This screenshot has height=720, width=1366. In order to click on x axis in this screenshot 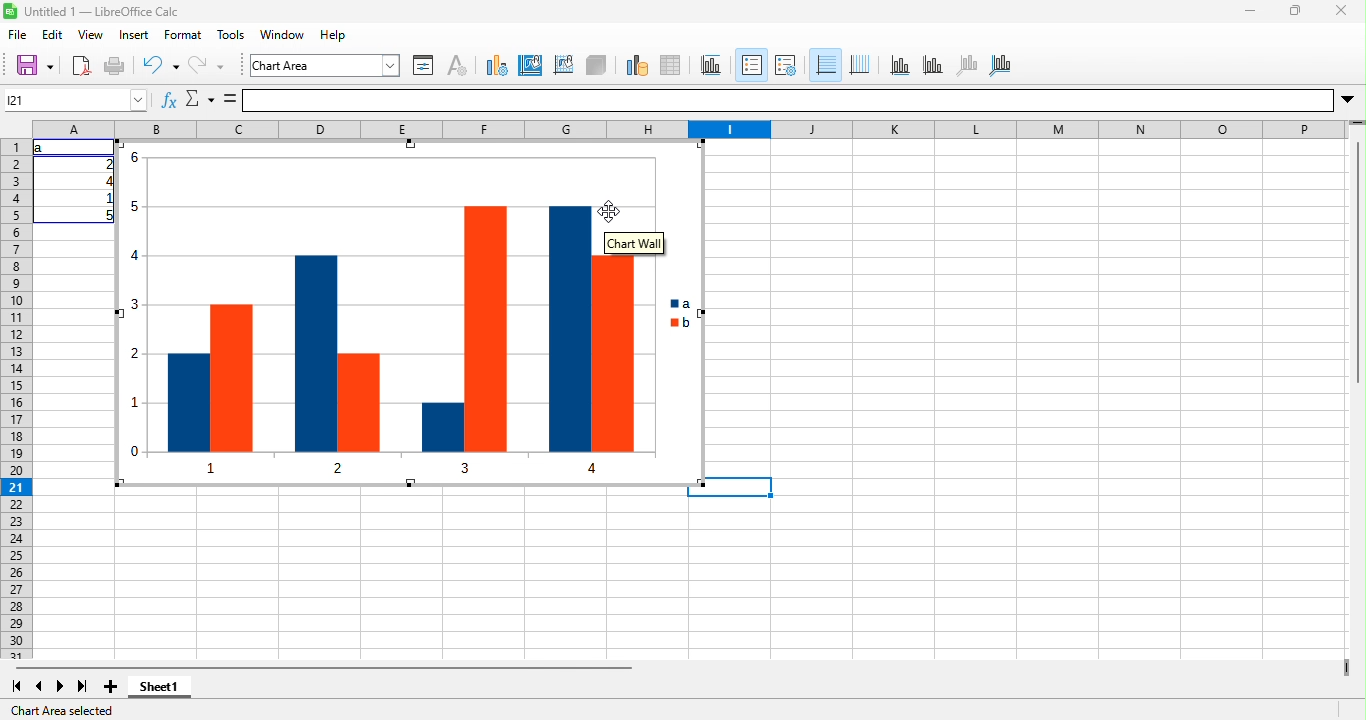, I will do `click(901, 66)`.